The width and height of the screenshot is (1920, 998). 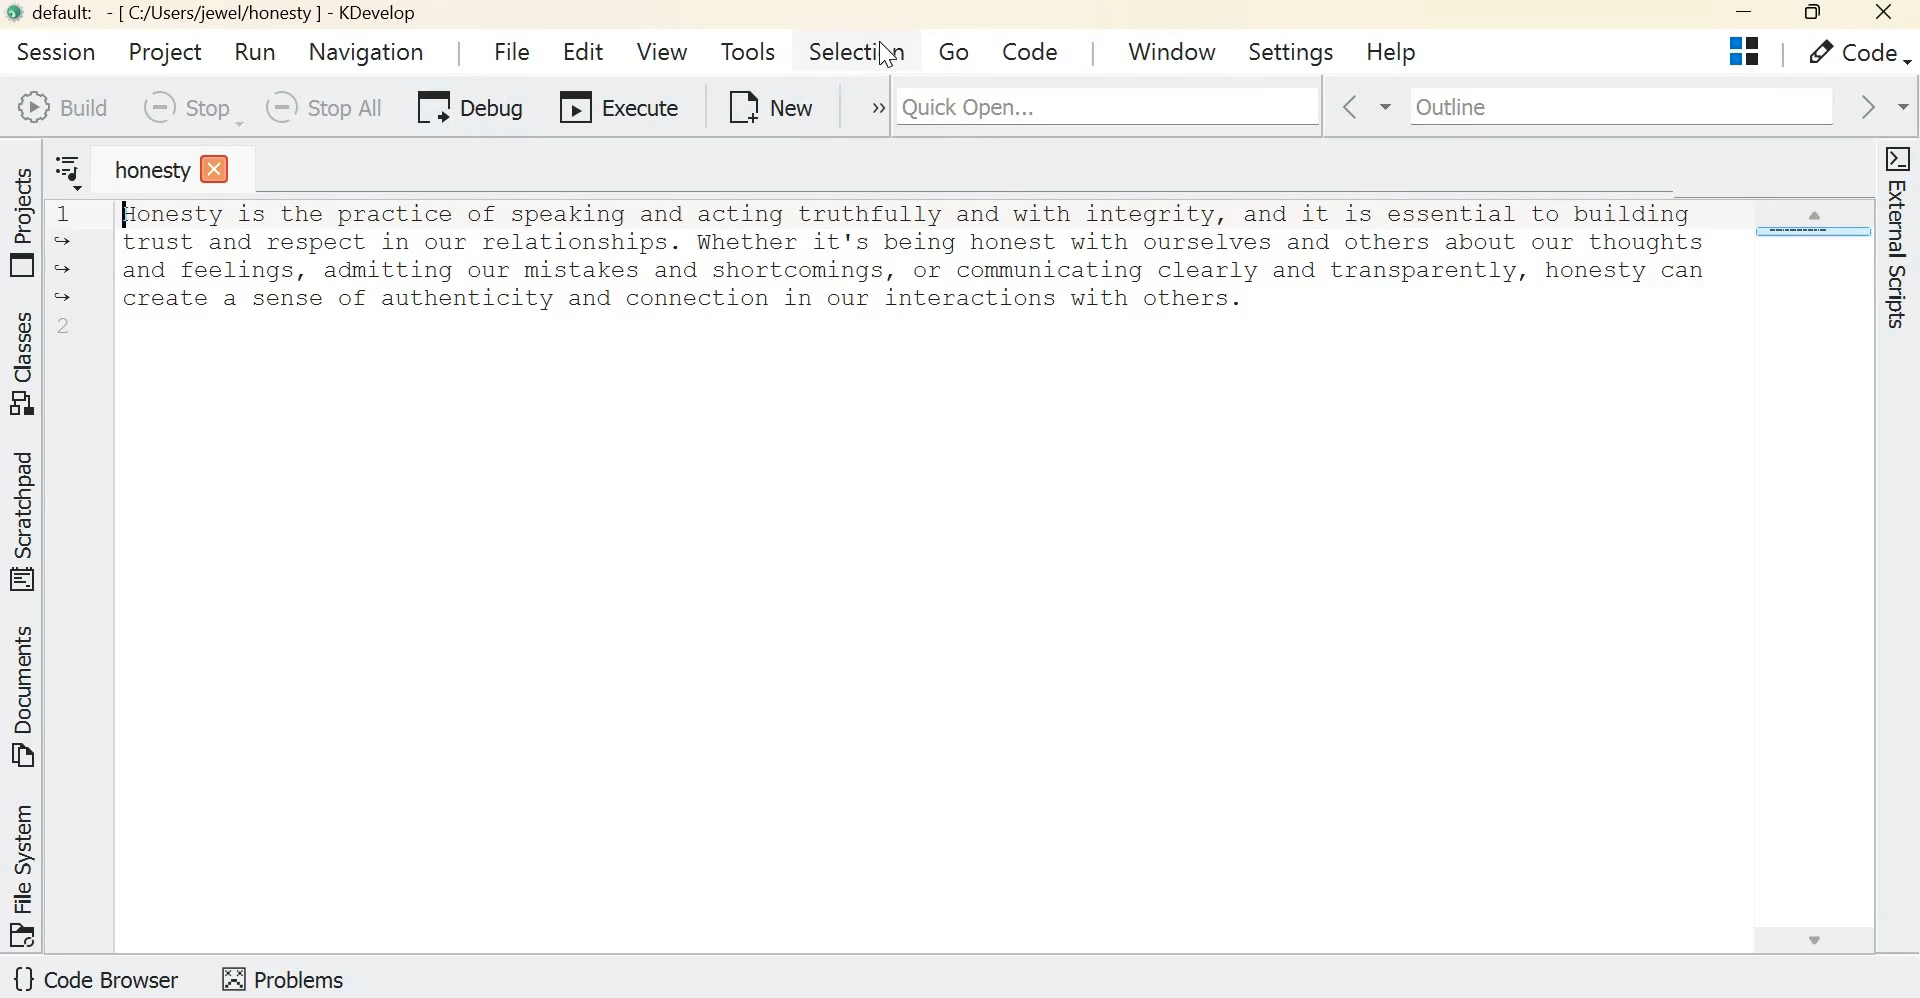 I want to click on Run, so click(x=259, y=52).